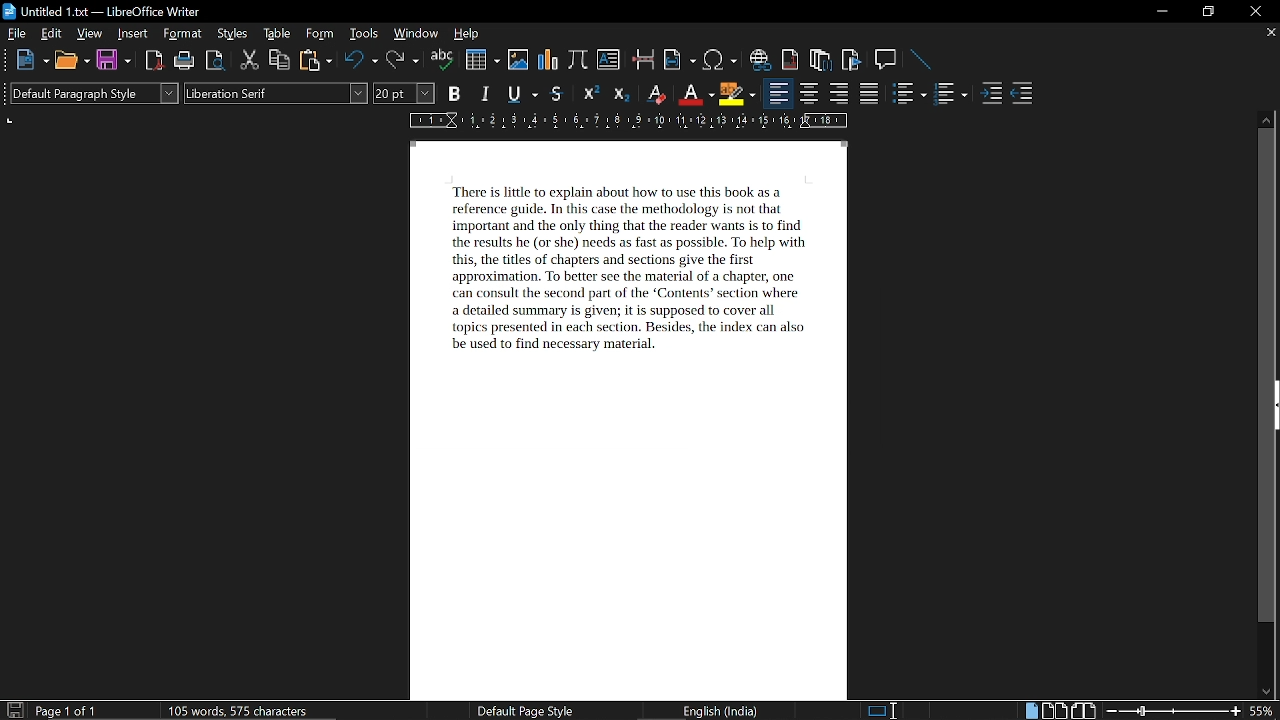 The width and height of the screenshot is (1280, 720). What do you see at coordinates (853, 60) in the screenshot?
I see `insert bookmark` at bounding box center [853, 60].